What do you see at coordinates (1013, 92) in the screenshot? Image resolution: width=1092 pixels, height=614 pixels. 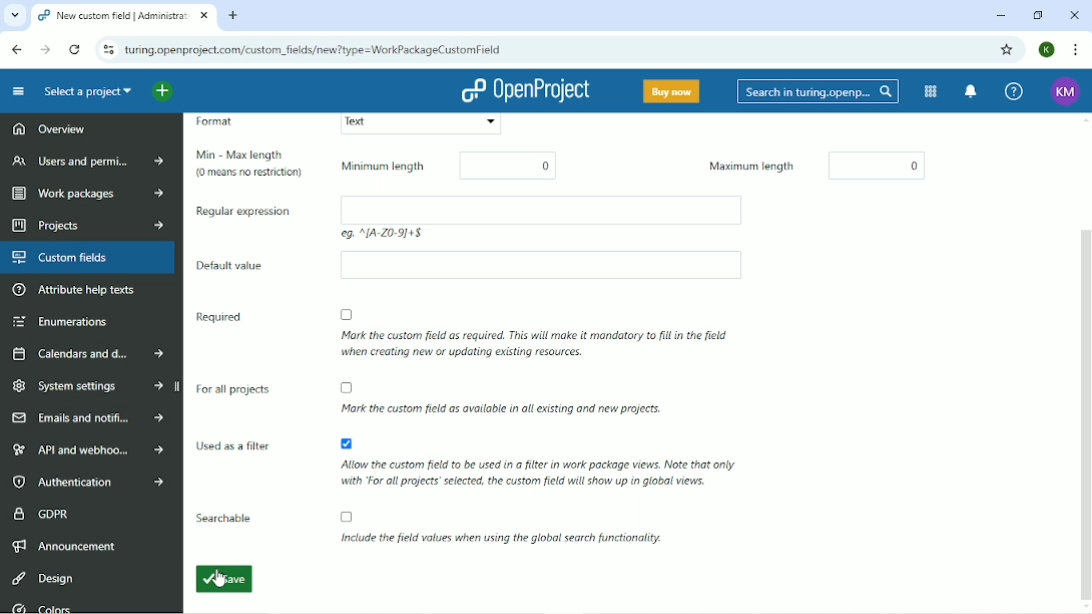 I see `Help` at bounding box center [1013, 92].